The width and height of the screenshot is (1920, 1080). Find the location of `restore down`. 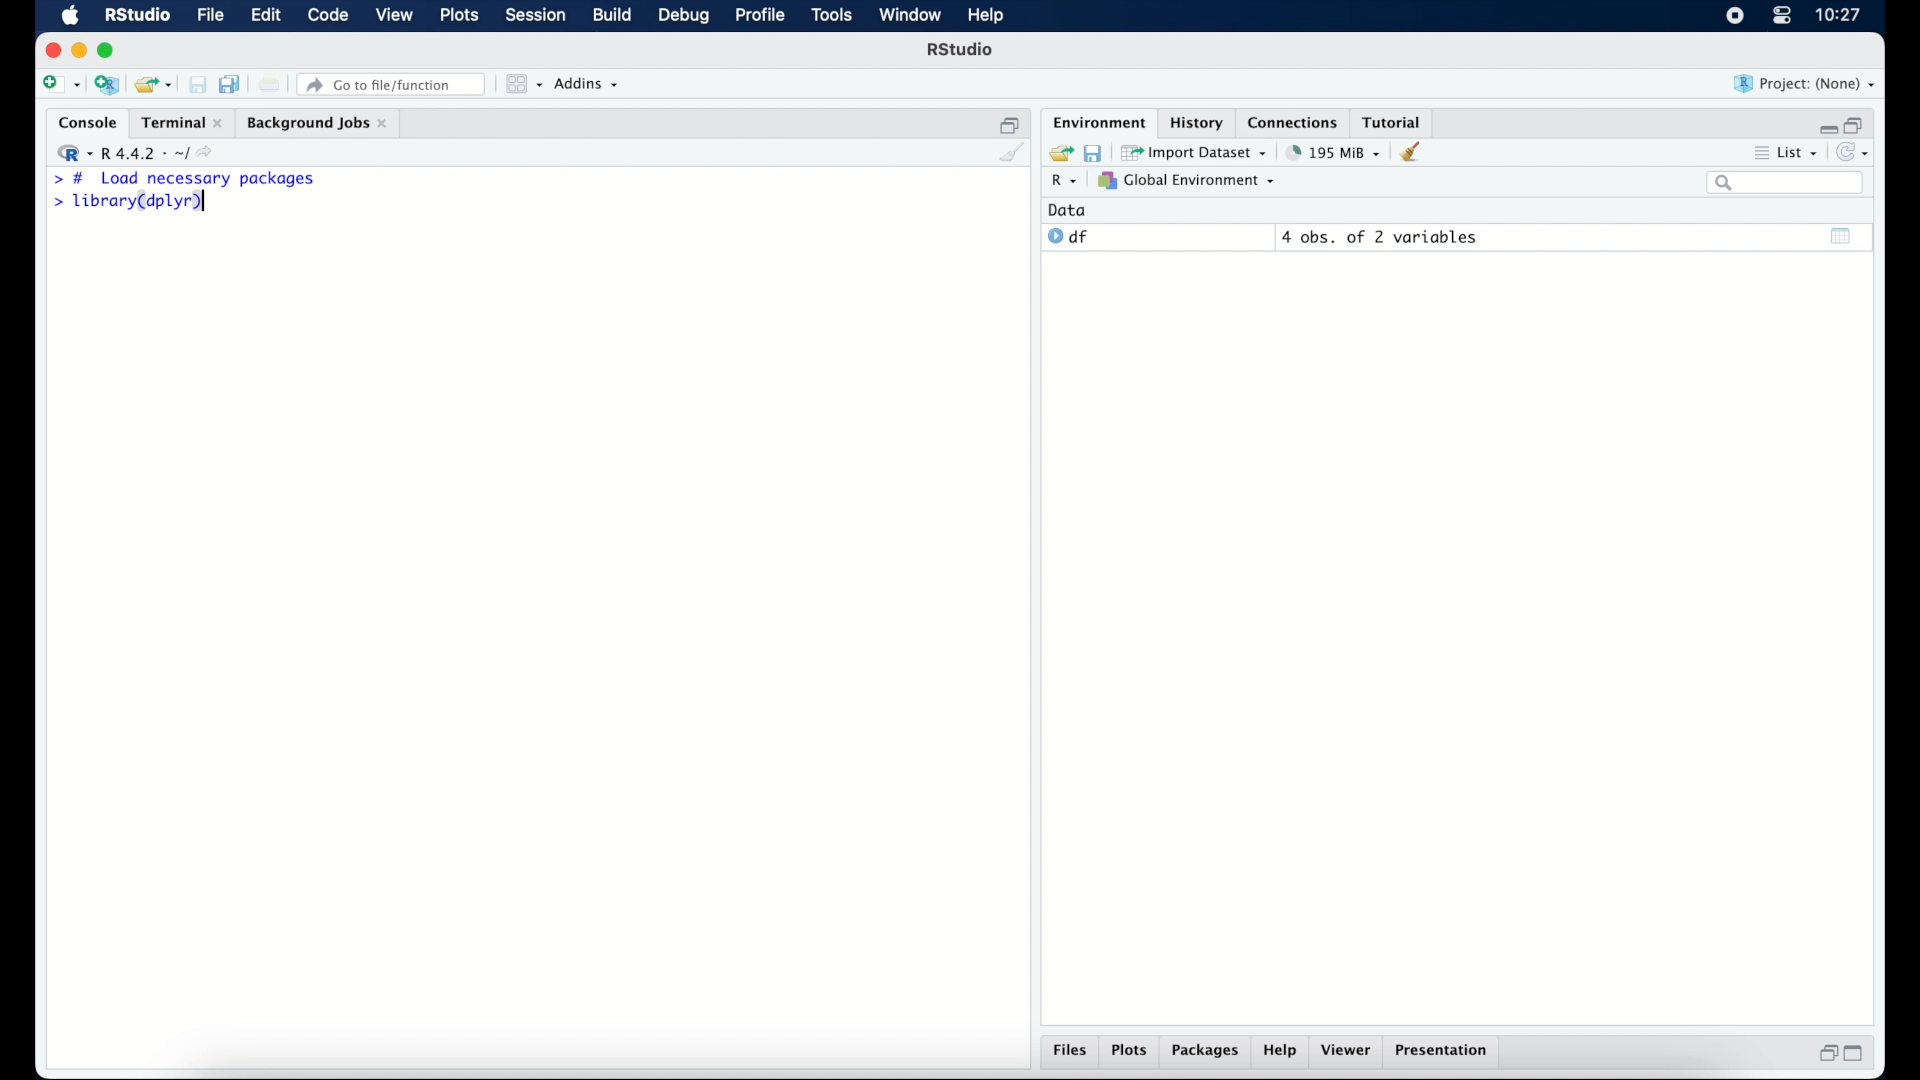

restore down is located at coordinates (1010, 123).